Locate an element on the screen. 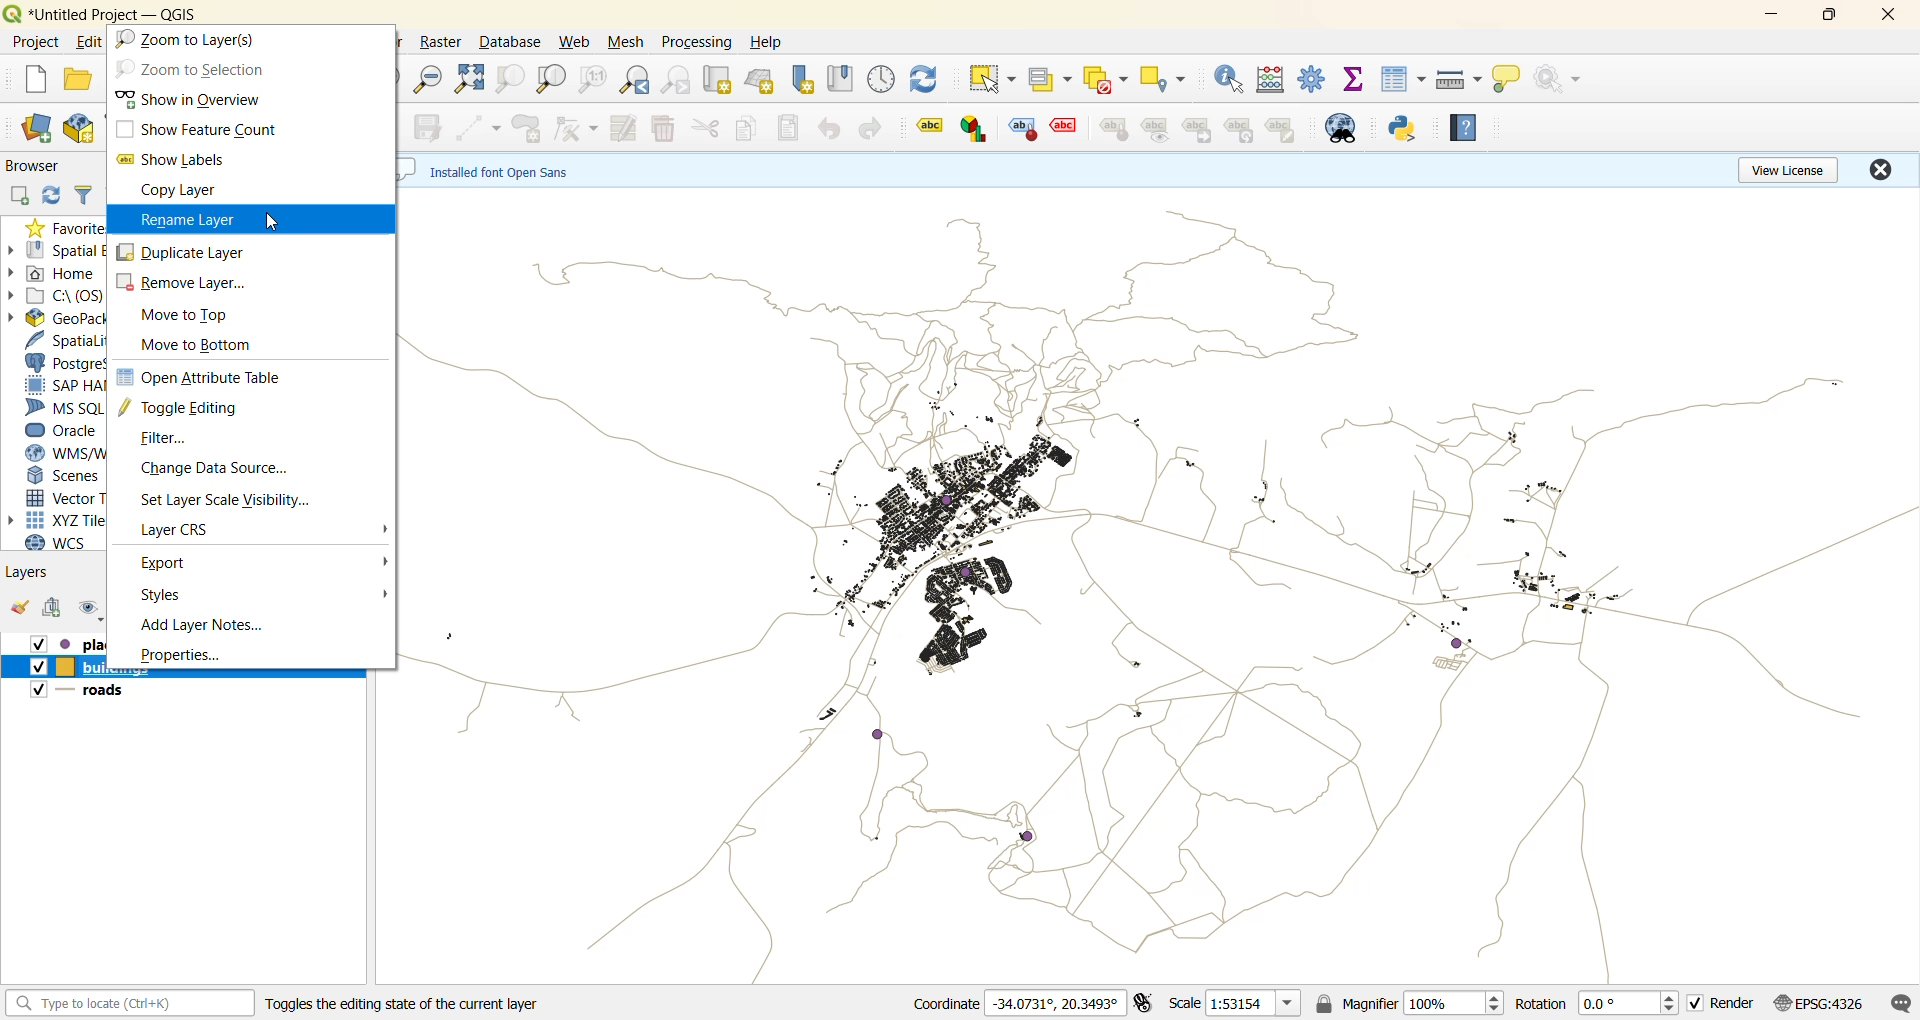  styles is located at coordinates (168, 596).